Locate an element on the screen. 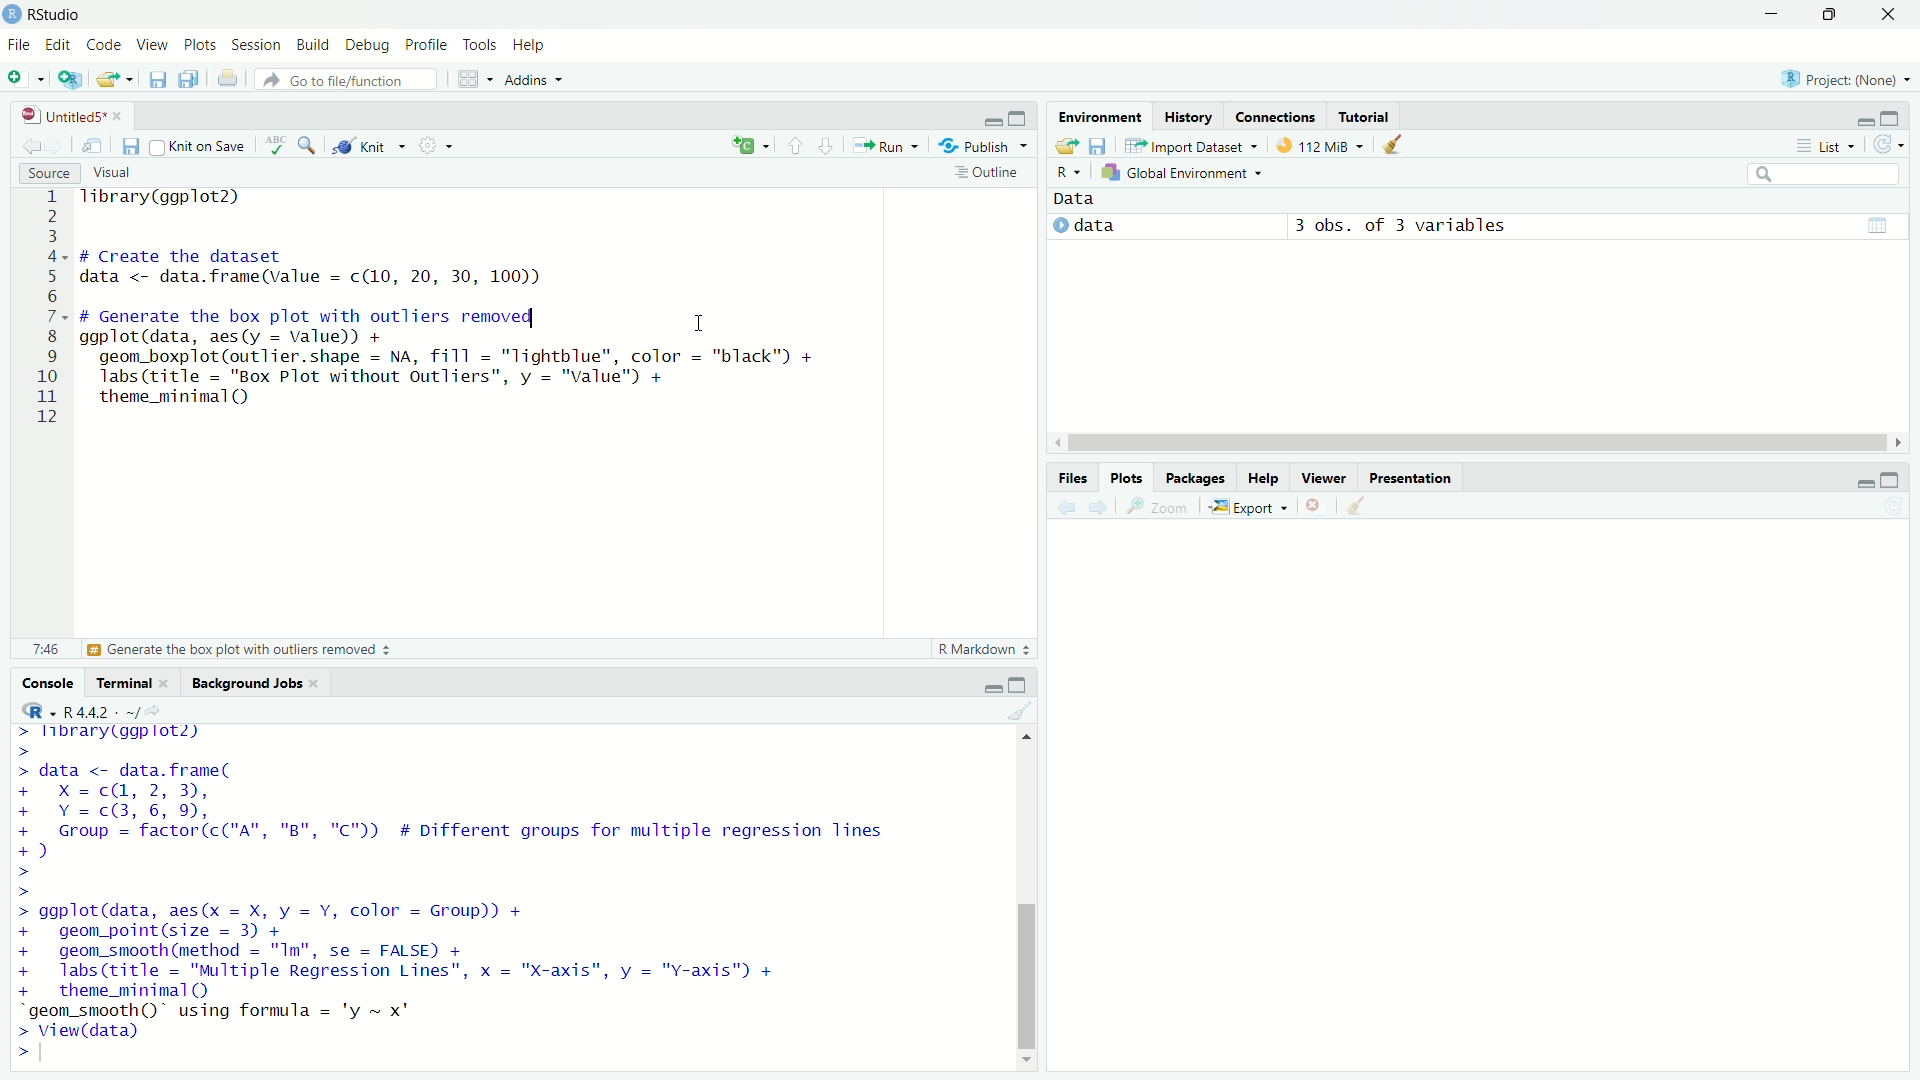 The height and width of the screenshot is (1080, 1920). © List is located at coordinates (1827, 145).